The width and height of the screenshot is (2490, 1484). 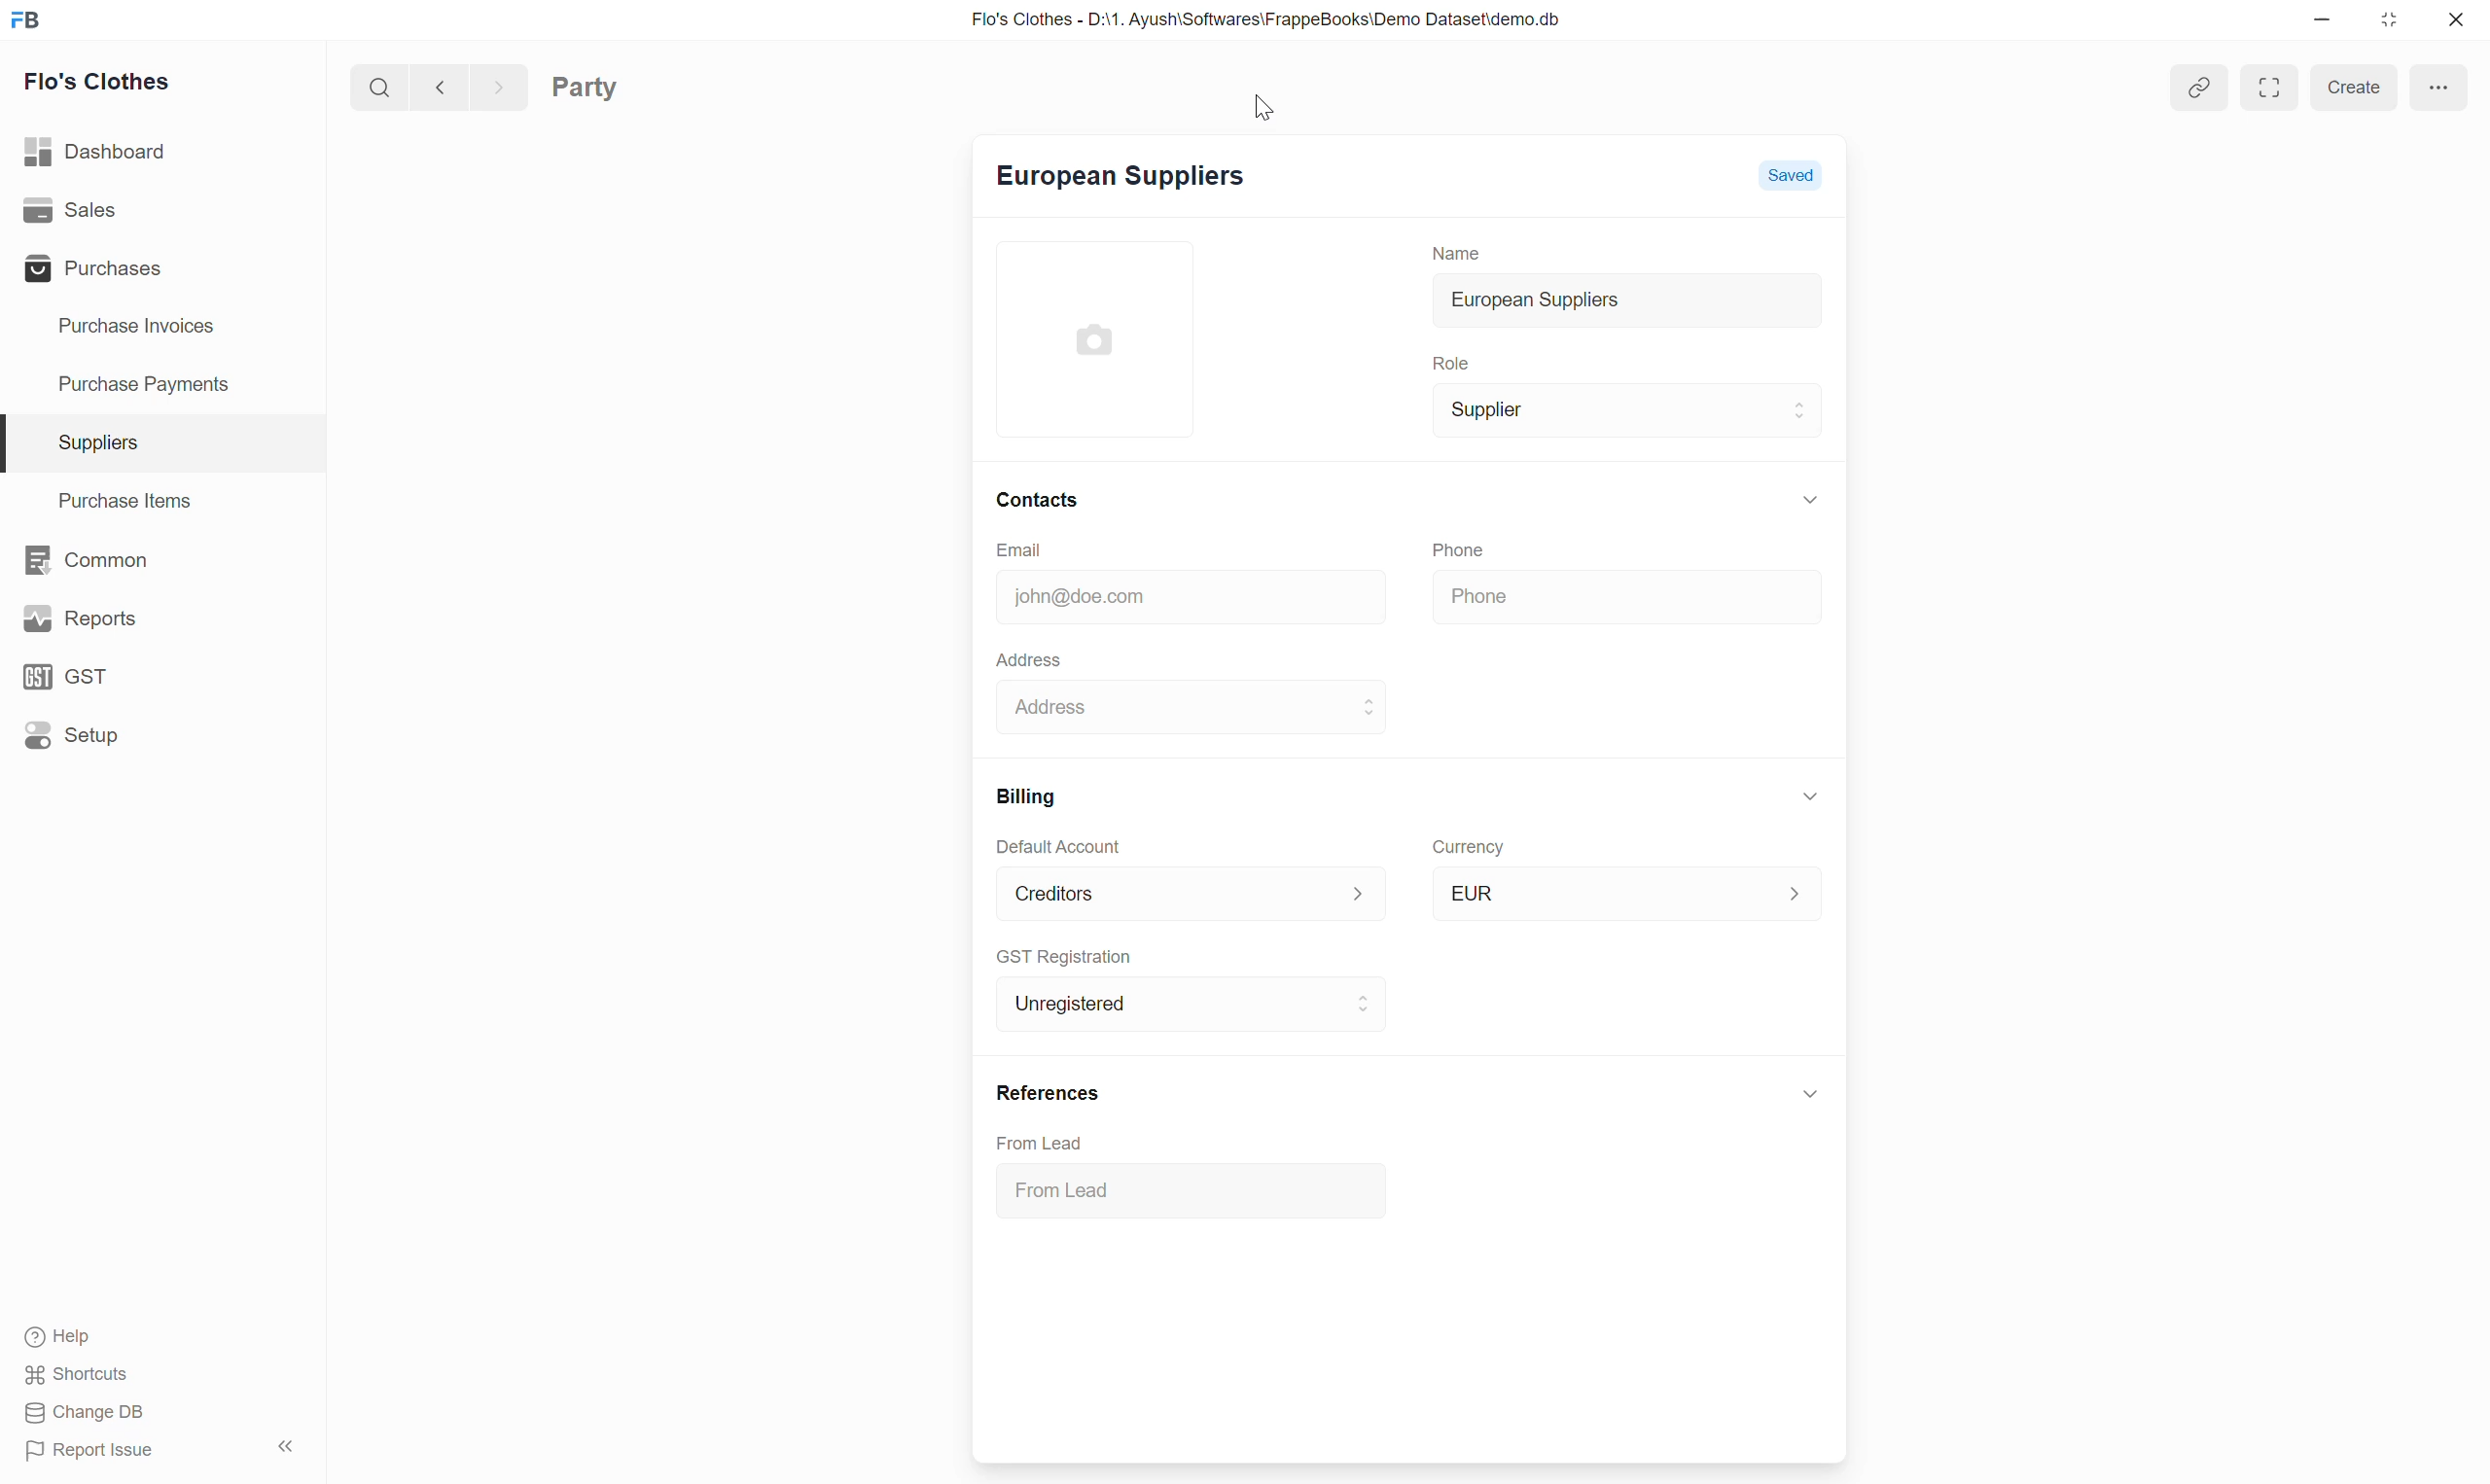 What do you see at coordinates (433, 85) in the screenshot?
I see `go back` at bounding box center [433, 85].